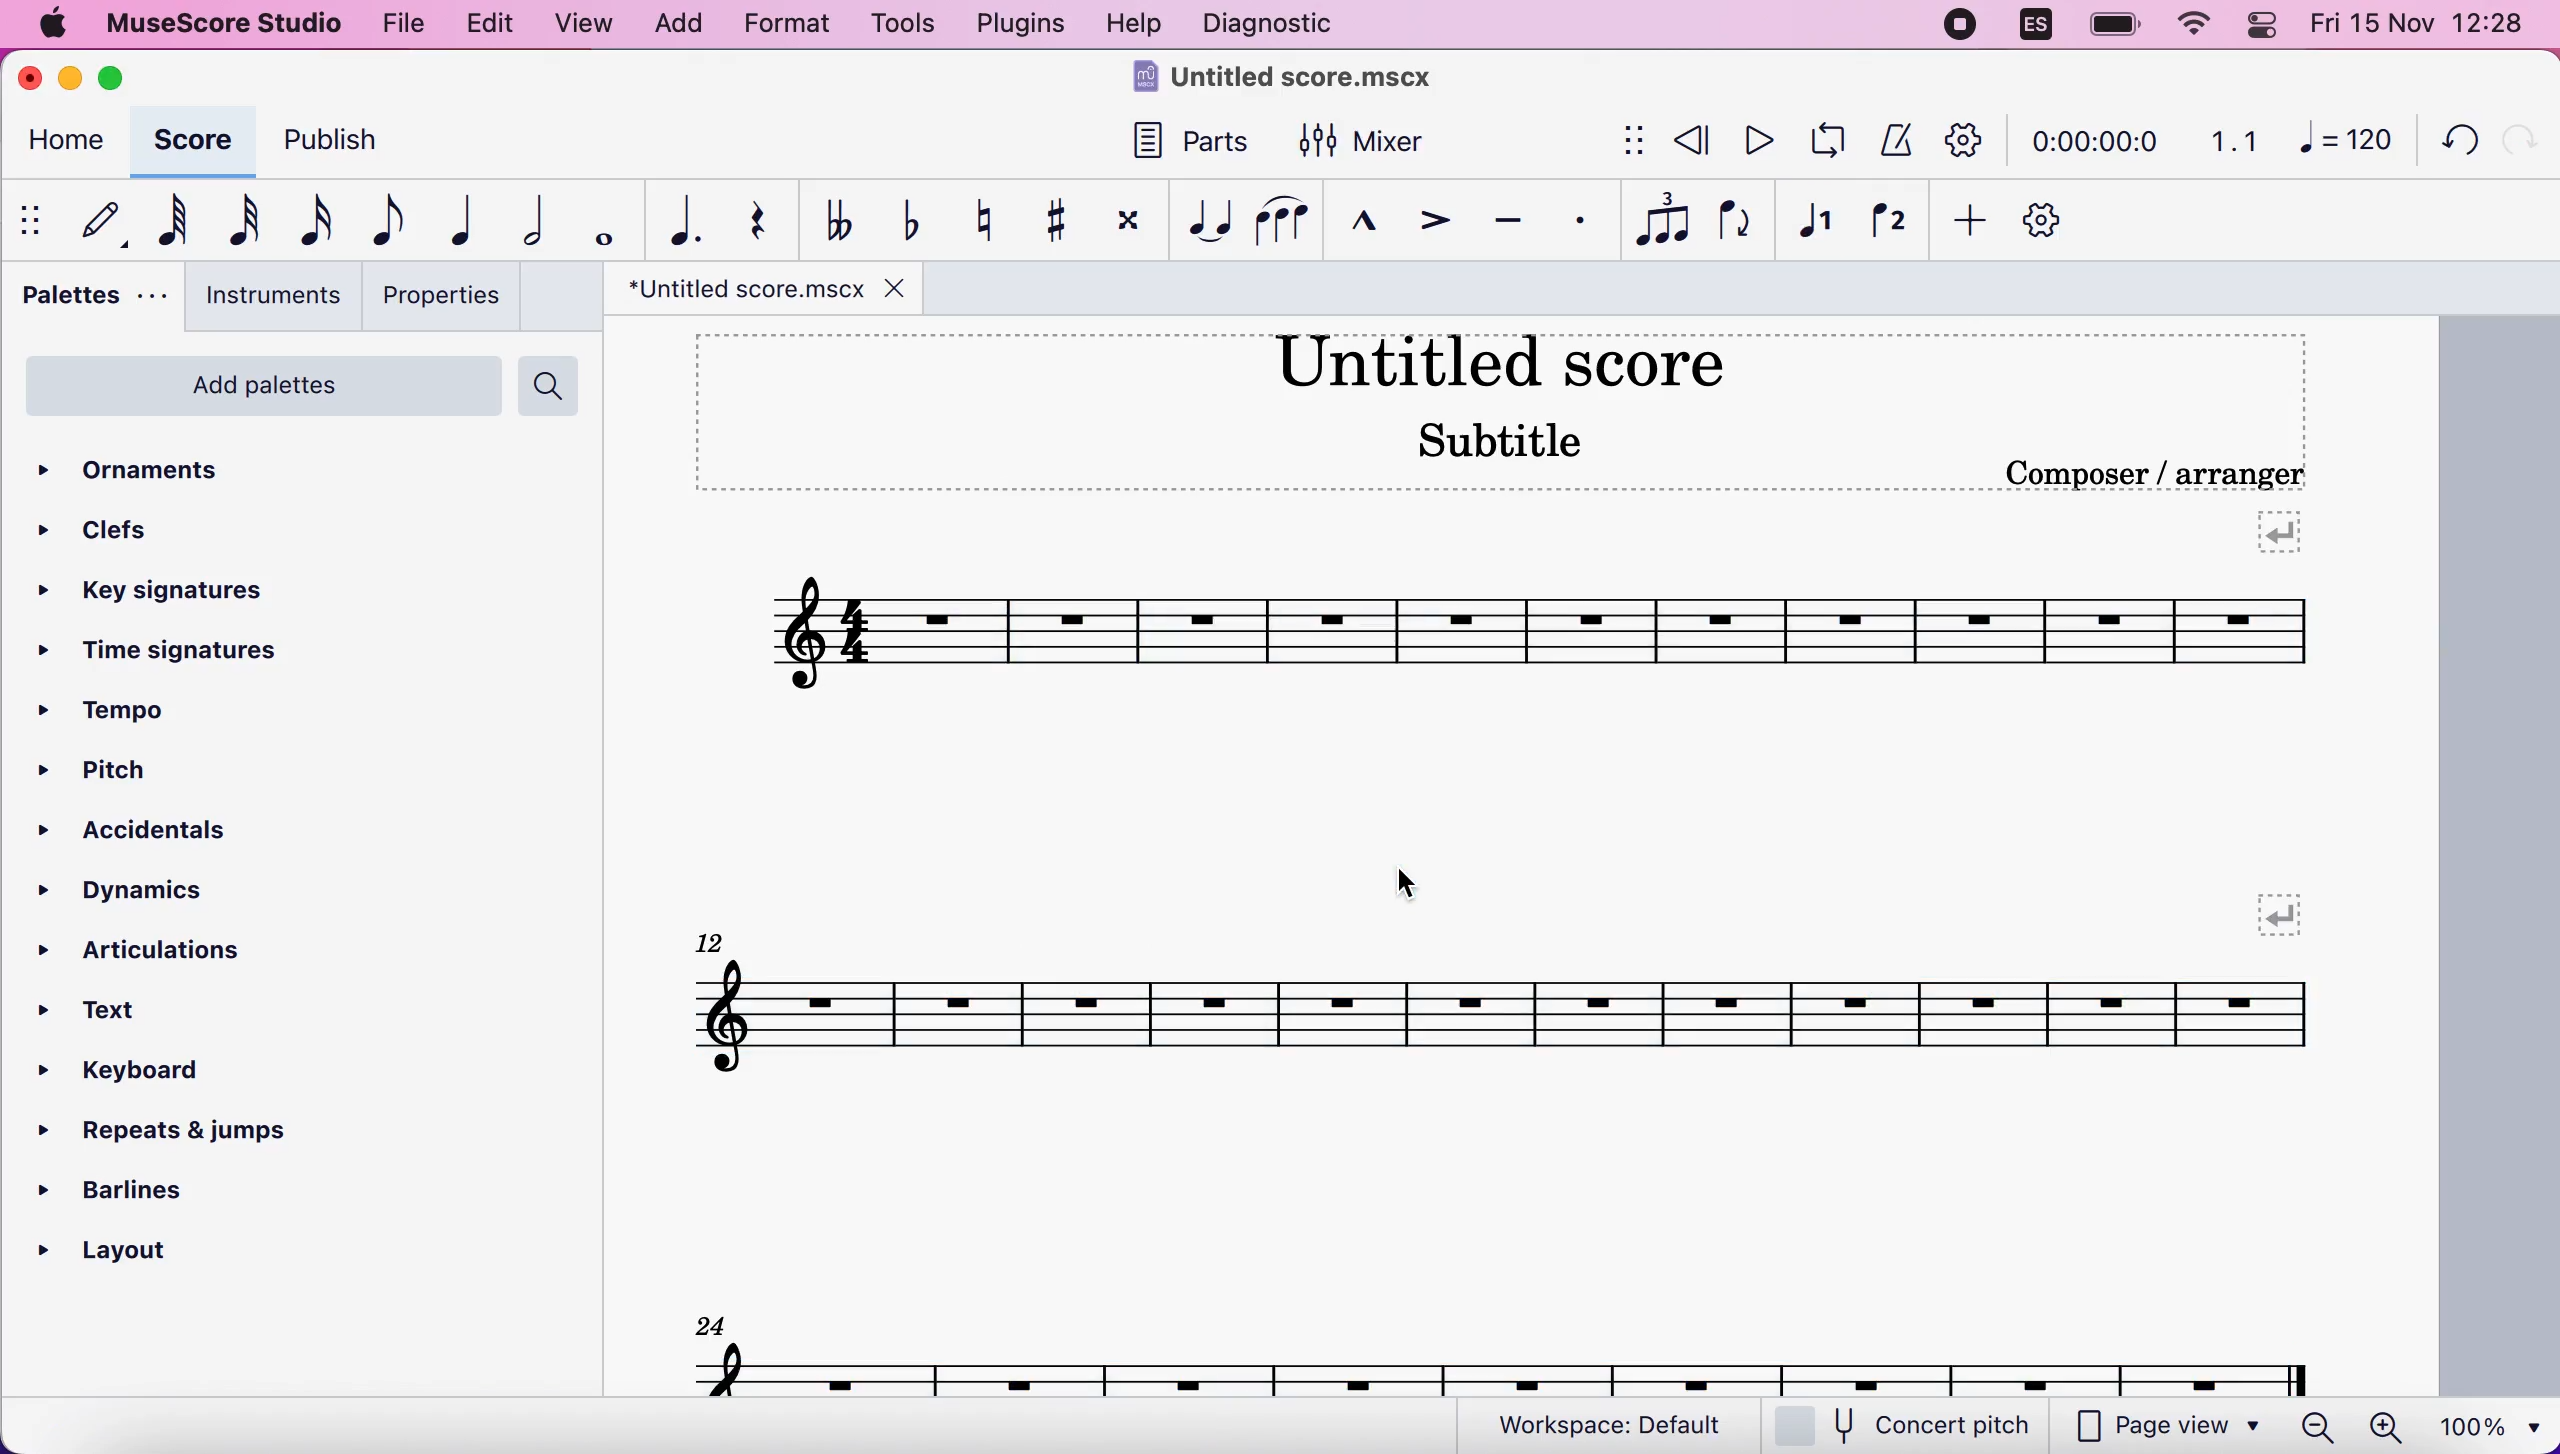  I want to click on playback loop, so click(1822, 141).